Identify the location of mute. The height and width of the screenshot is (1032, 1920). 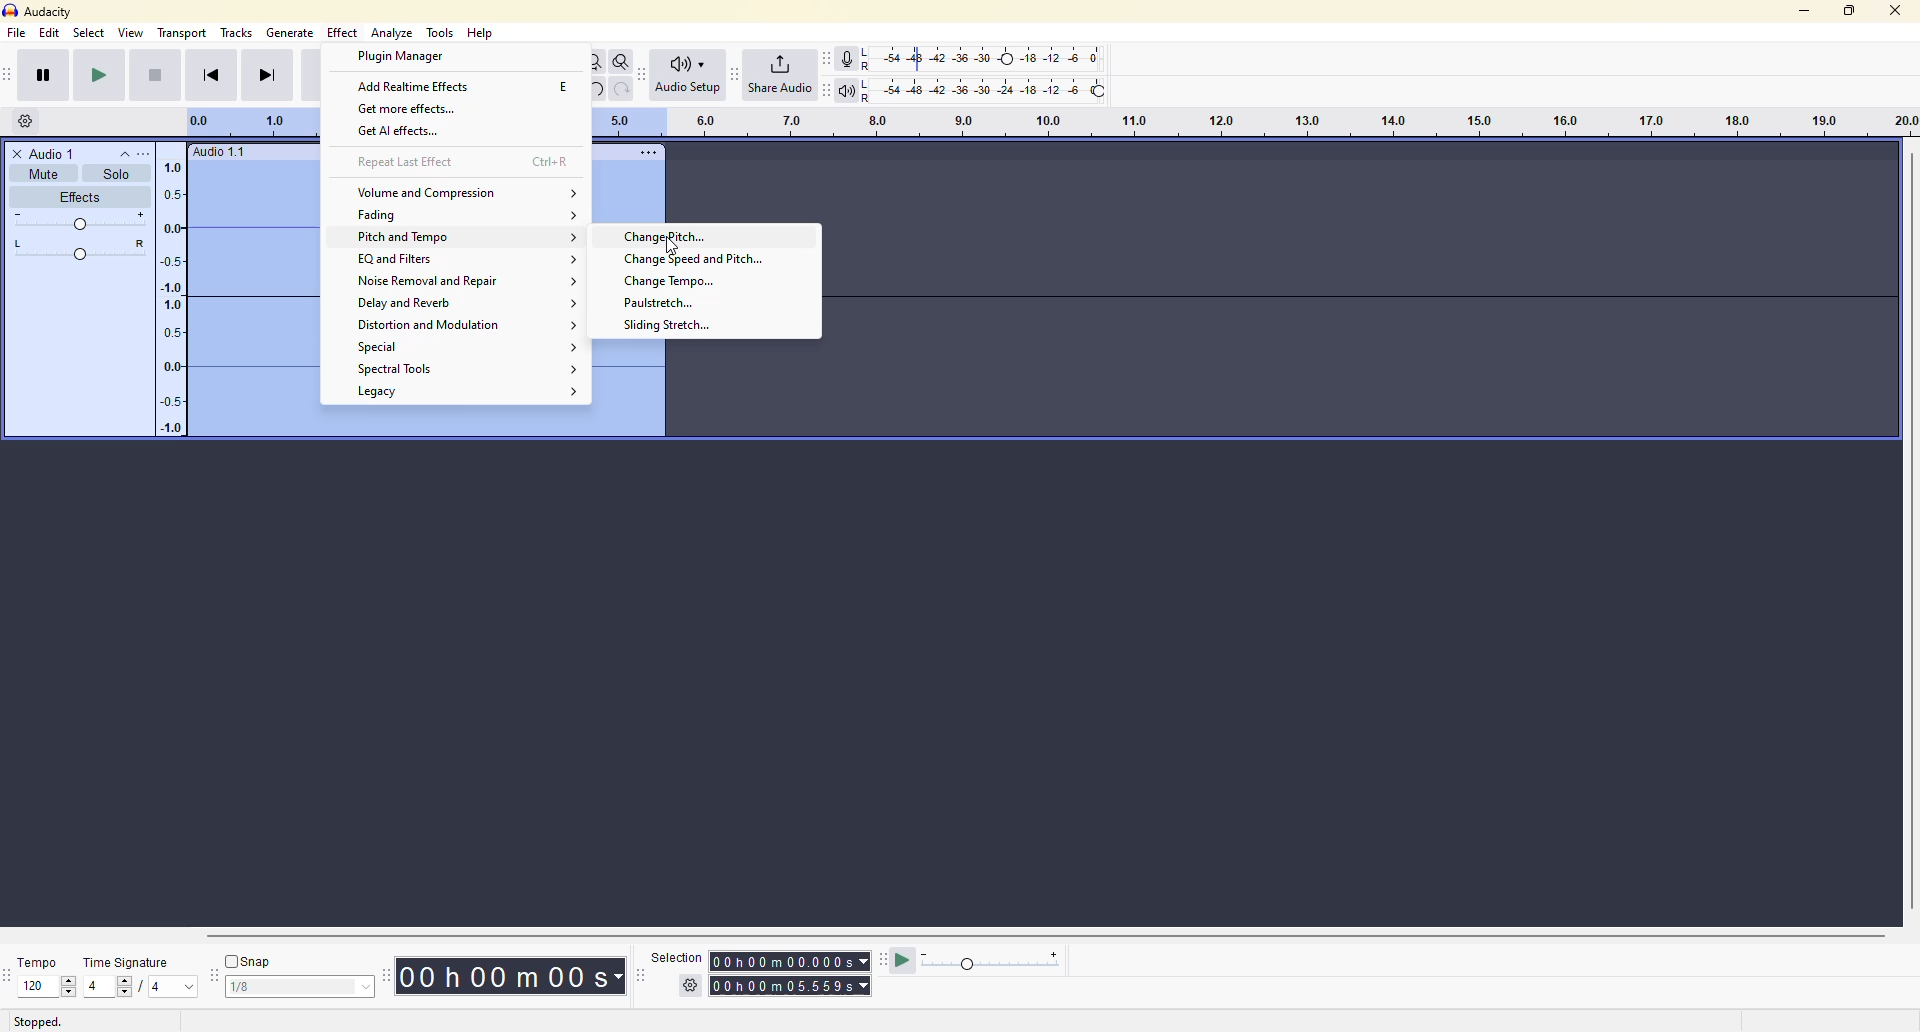
(42, 174).